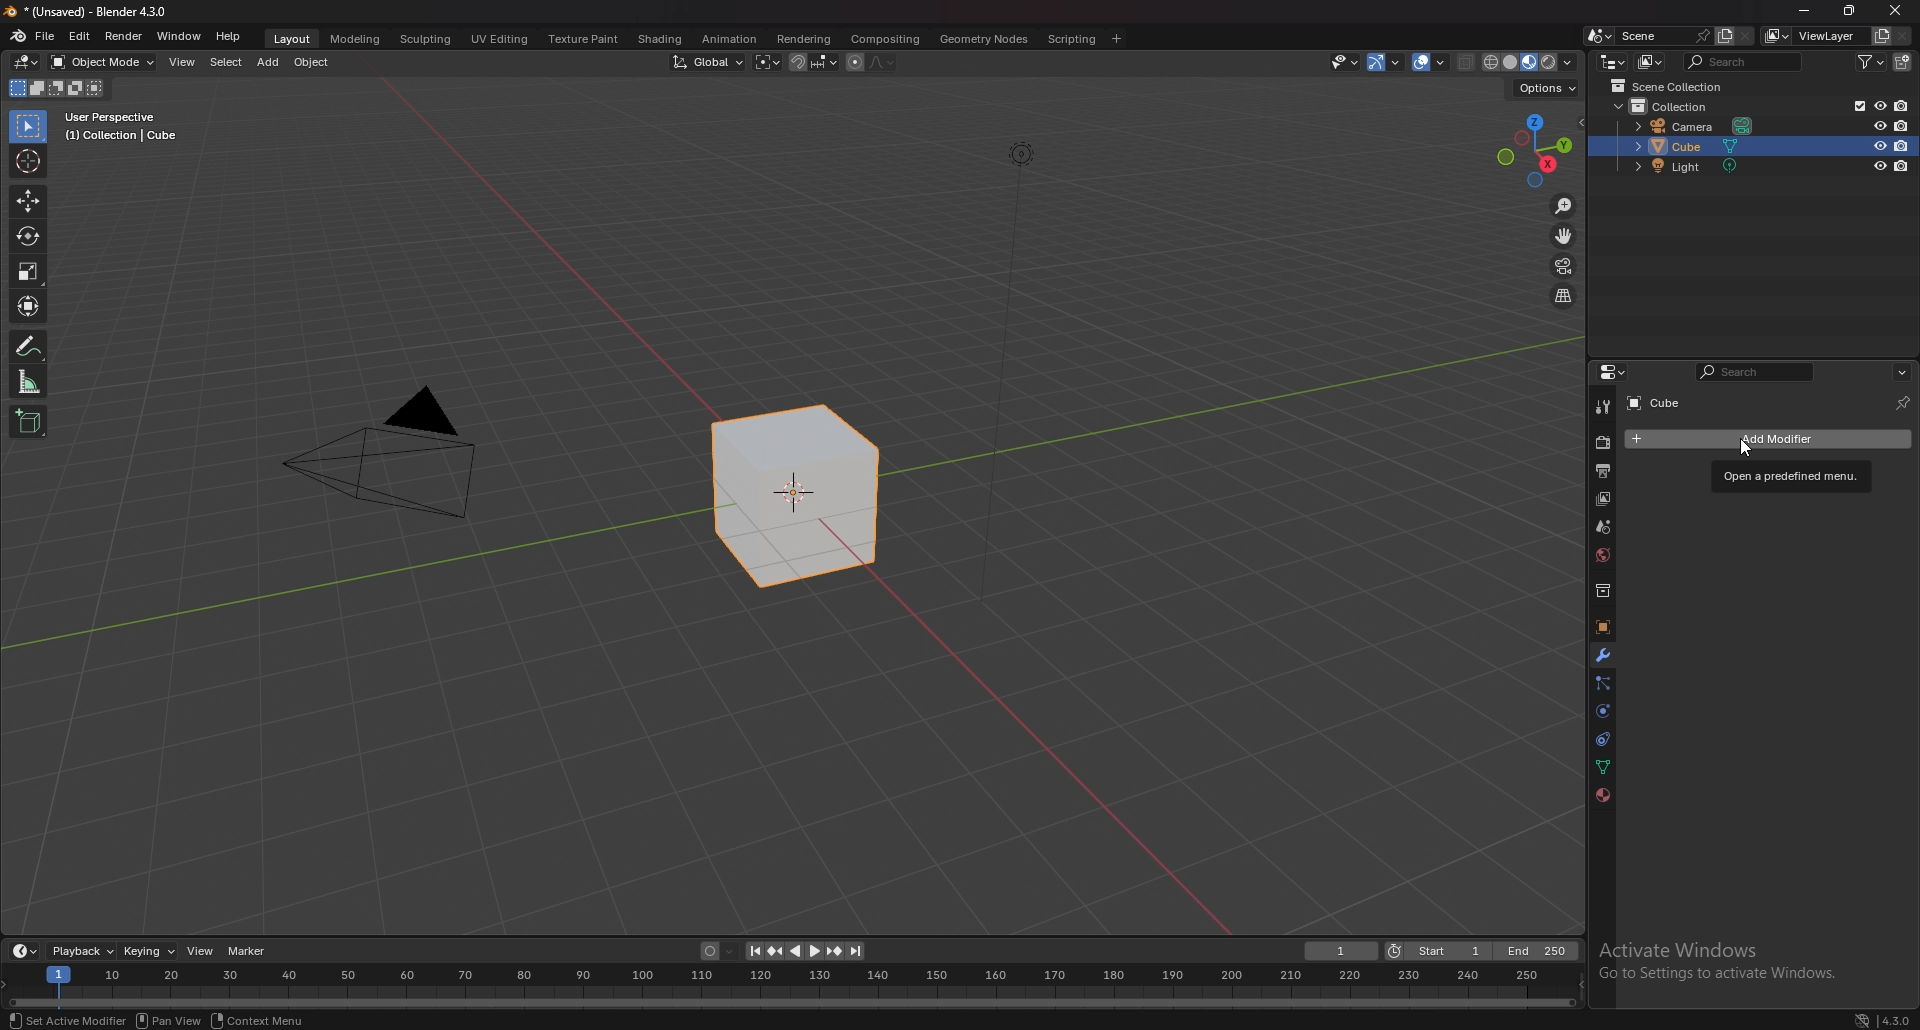 This screenshot has width=1920, height=1030. I want to click on constraints, so click(1601, 738).